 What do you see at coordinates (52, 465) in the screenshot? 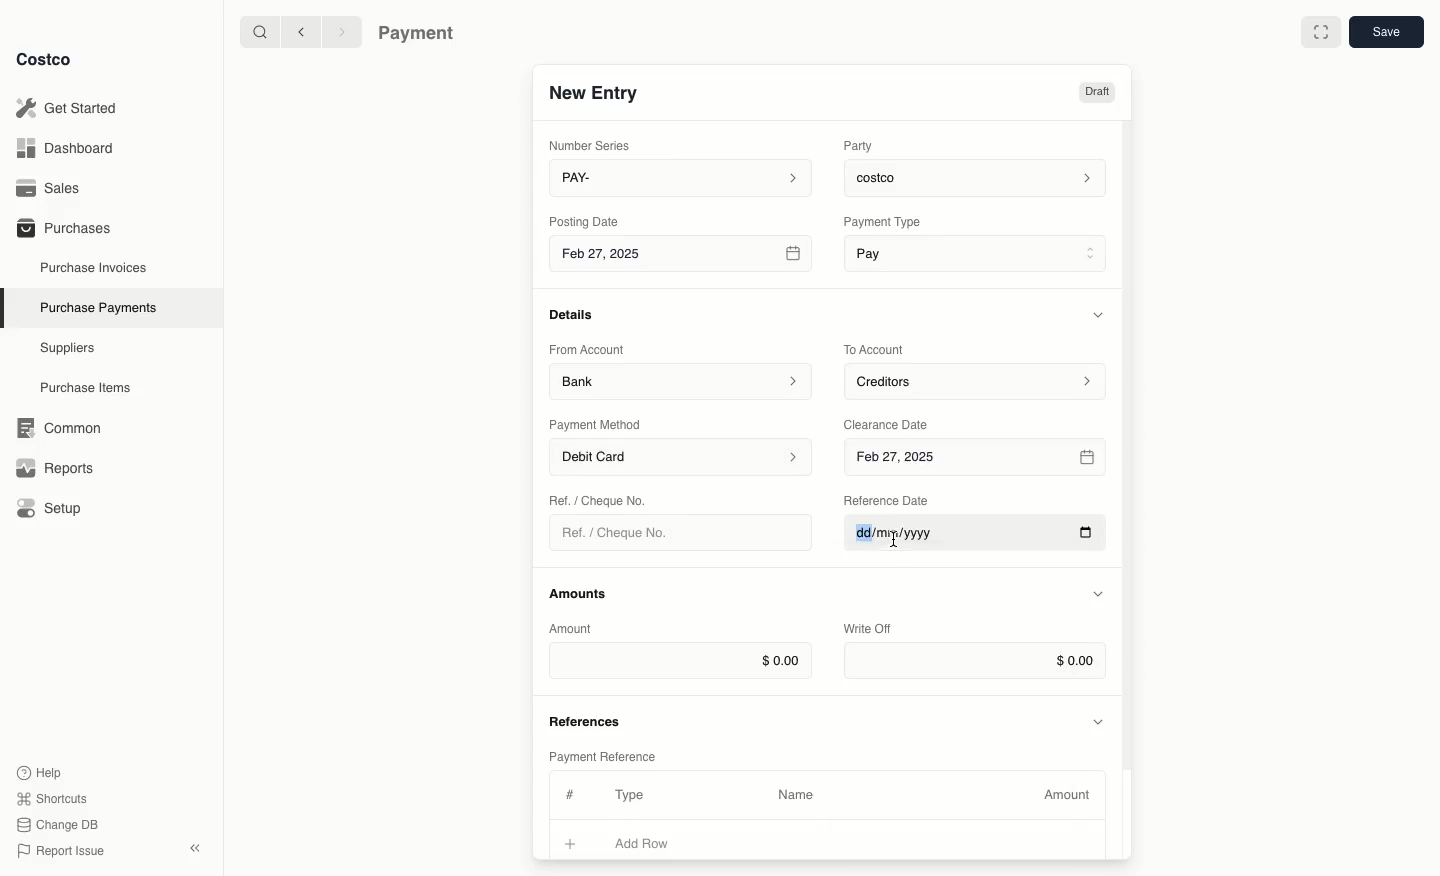
I see `Reports` at bounding box center [52, 465].